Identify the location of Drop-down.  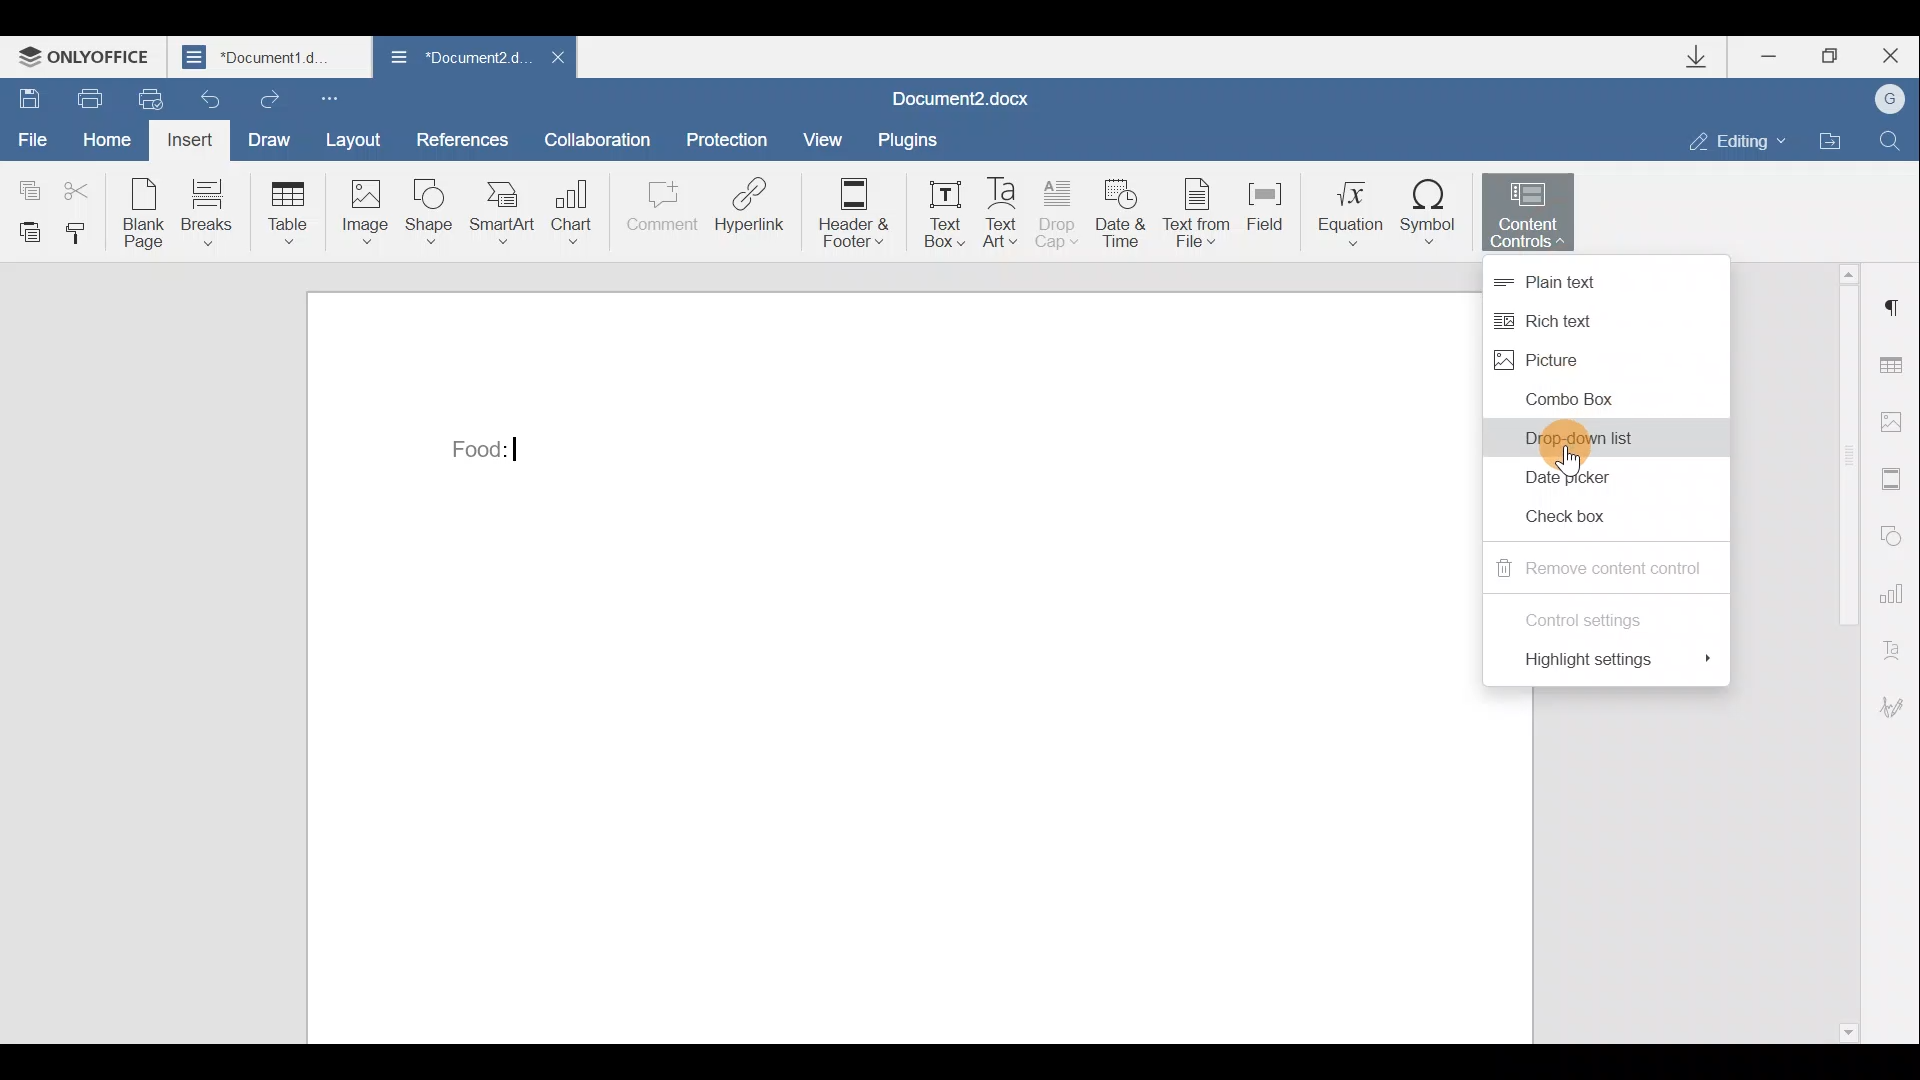
(571, 451).